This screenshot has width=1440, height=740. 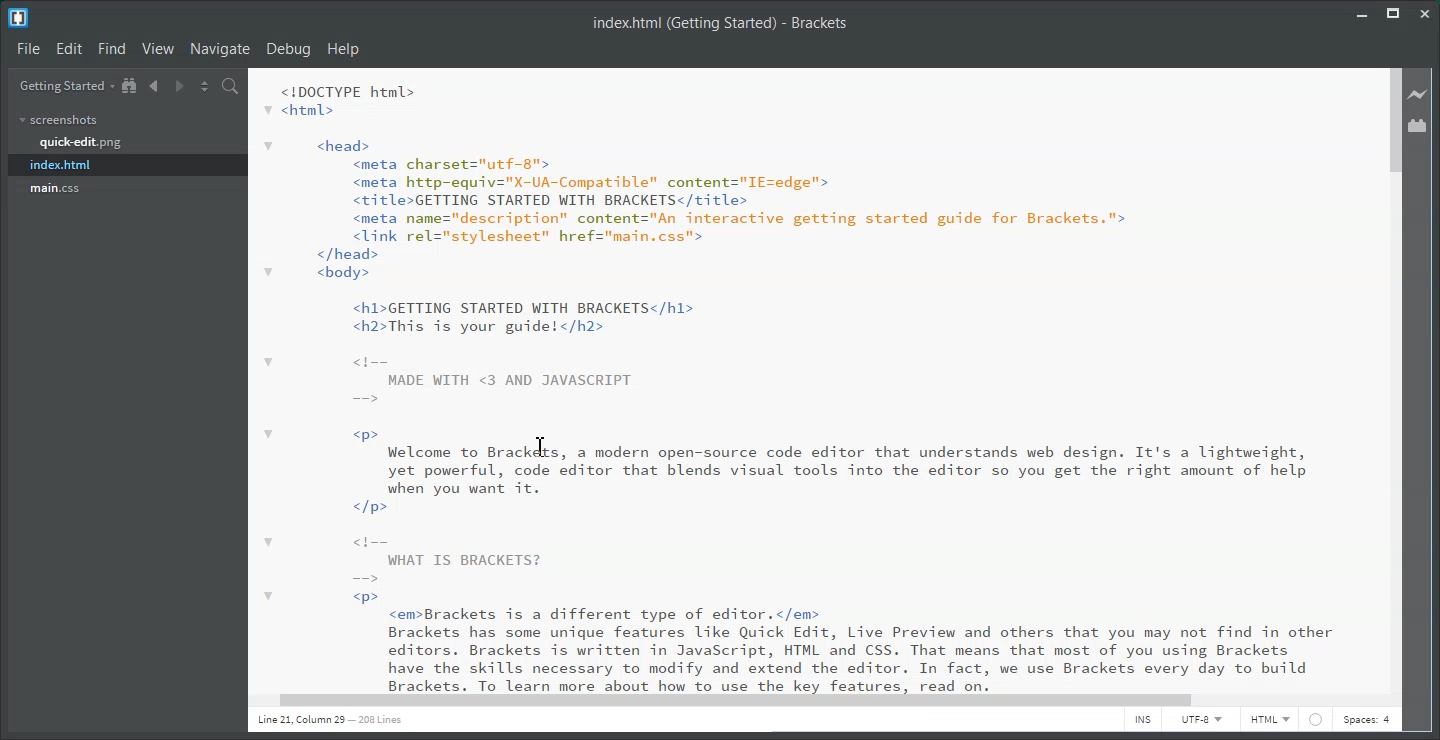 I want to click on Show in file tree, so click(x=131, y=86).